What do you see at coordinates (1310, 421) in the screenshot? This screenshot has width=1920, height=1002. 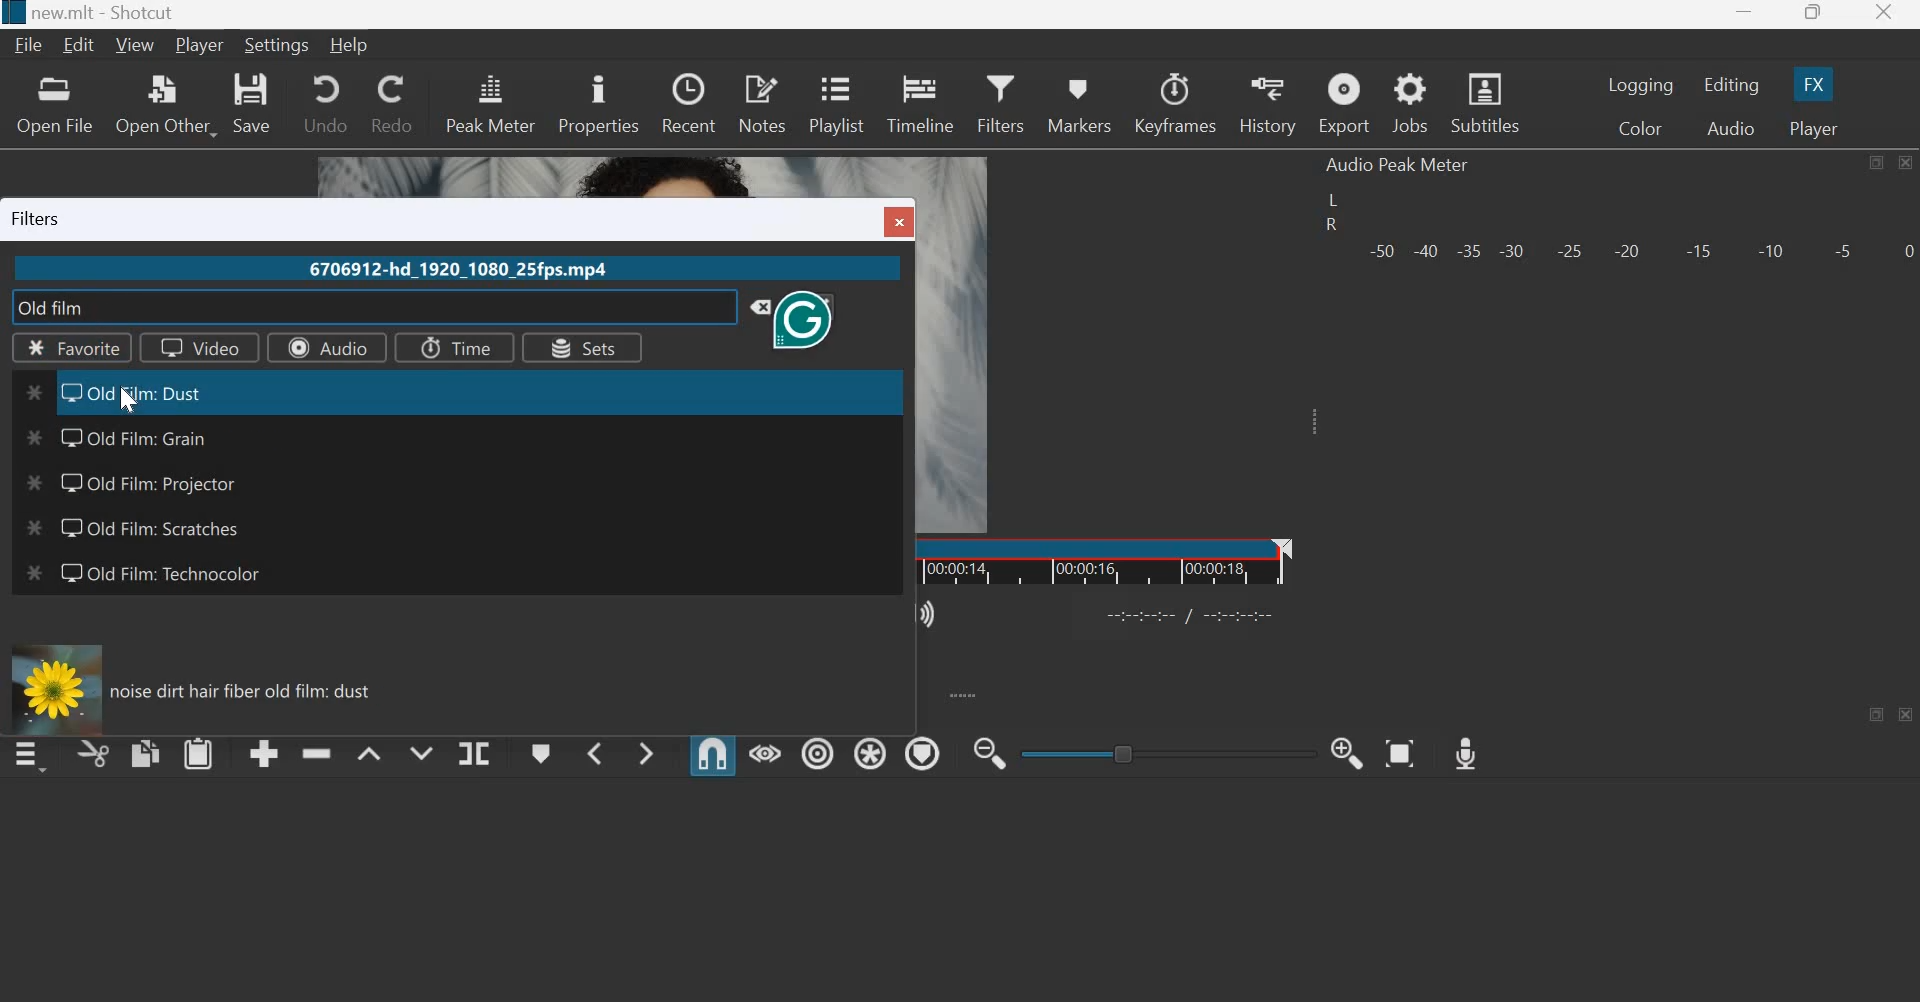 I see `Expand` at bounding box center [1310, 421].